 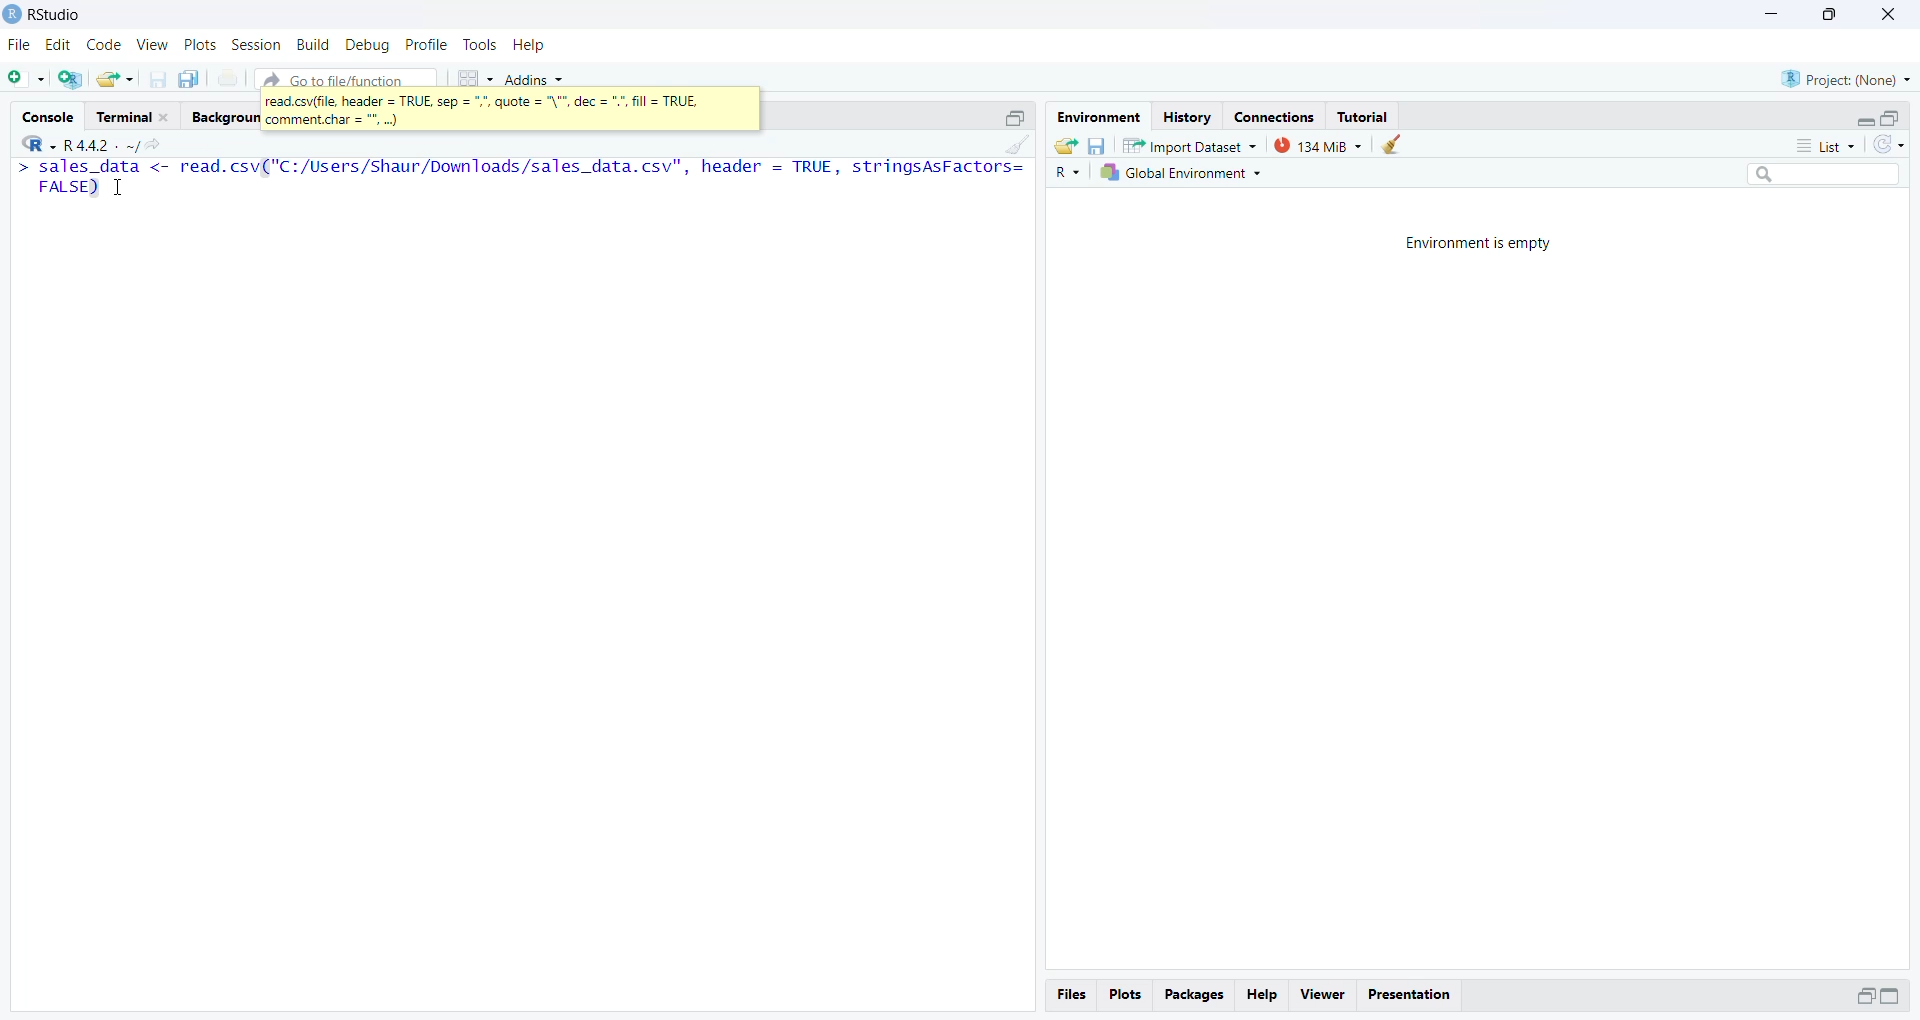 I want to click on Maximize, so click(x=1831, y=15).